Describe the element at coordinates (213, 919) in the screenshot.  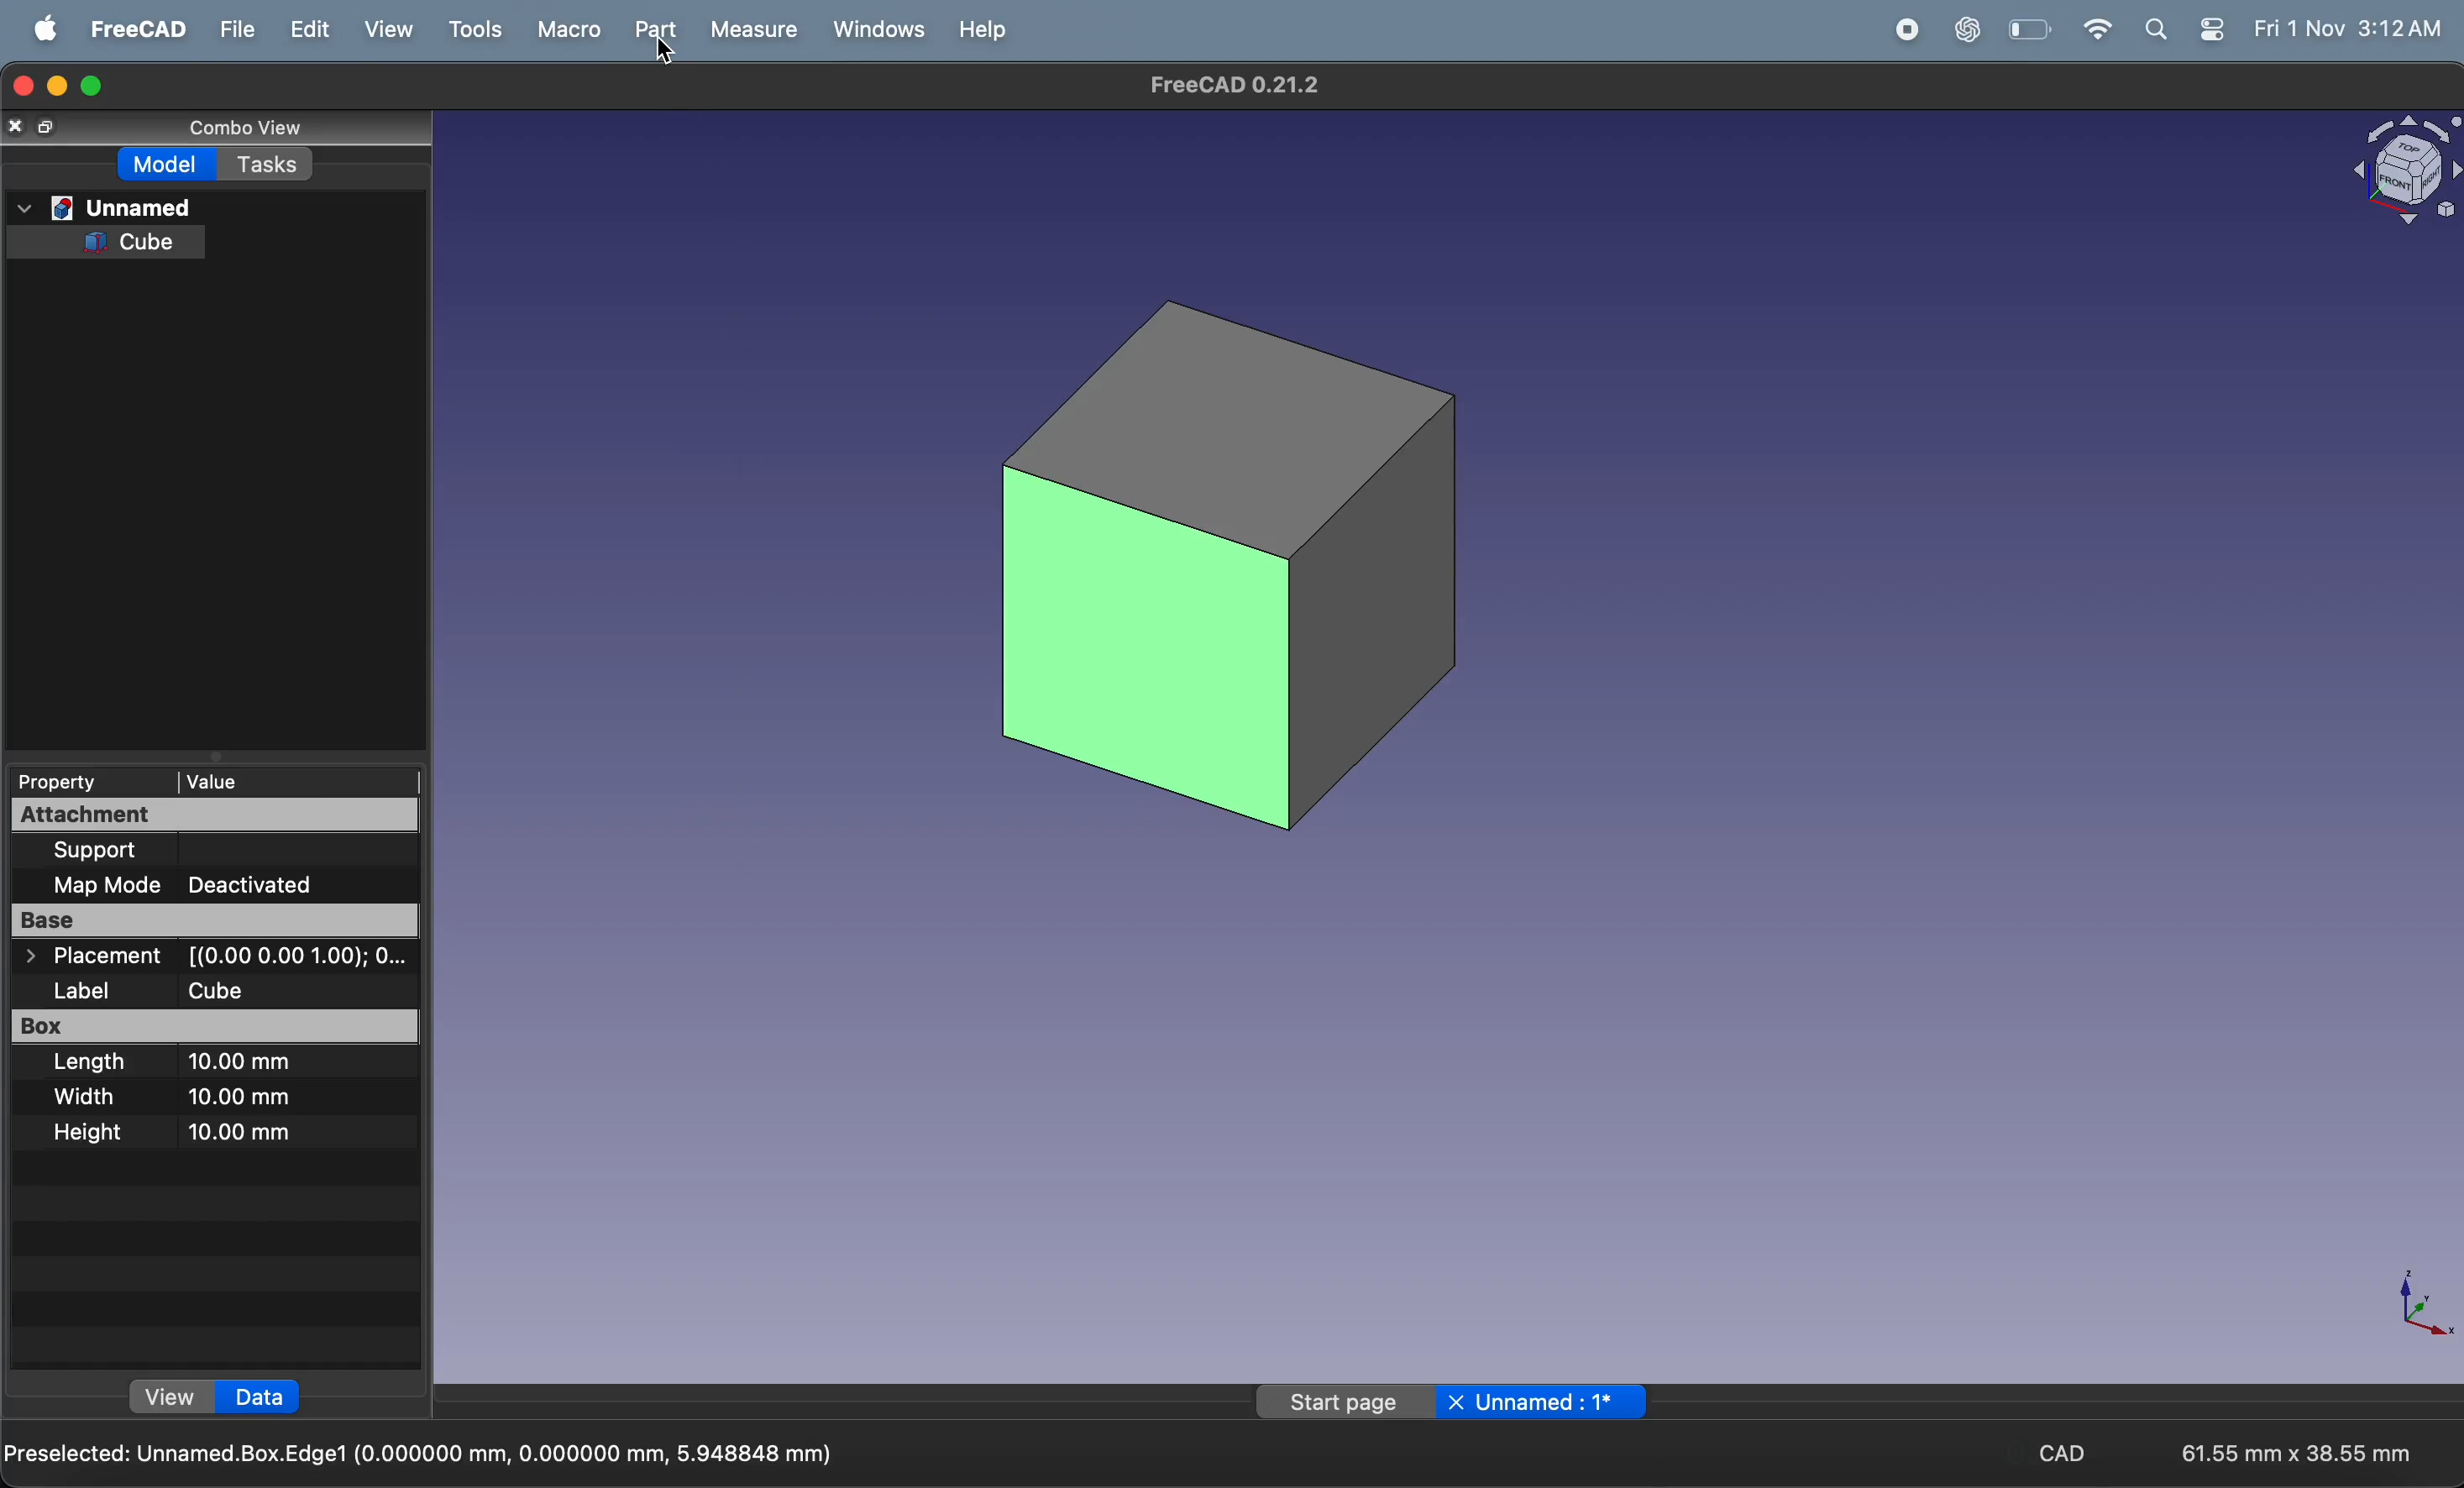
I see `Base` at that location.